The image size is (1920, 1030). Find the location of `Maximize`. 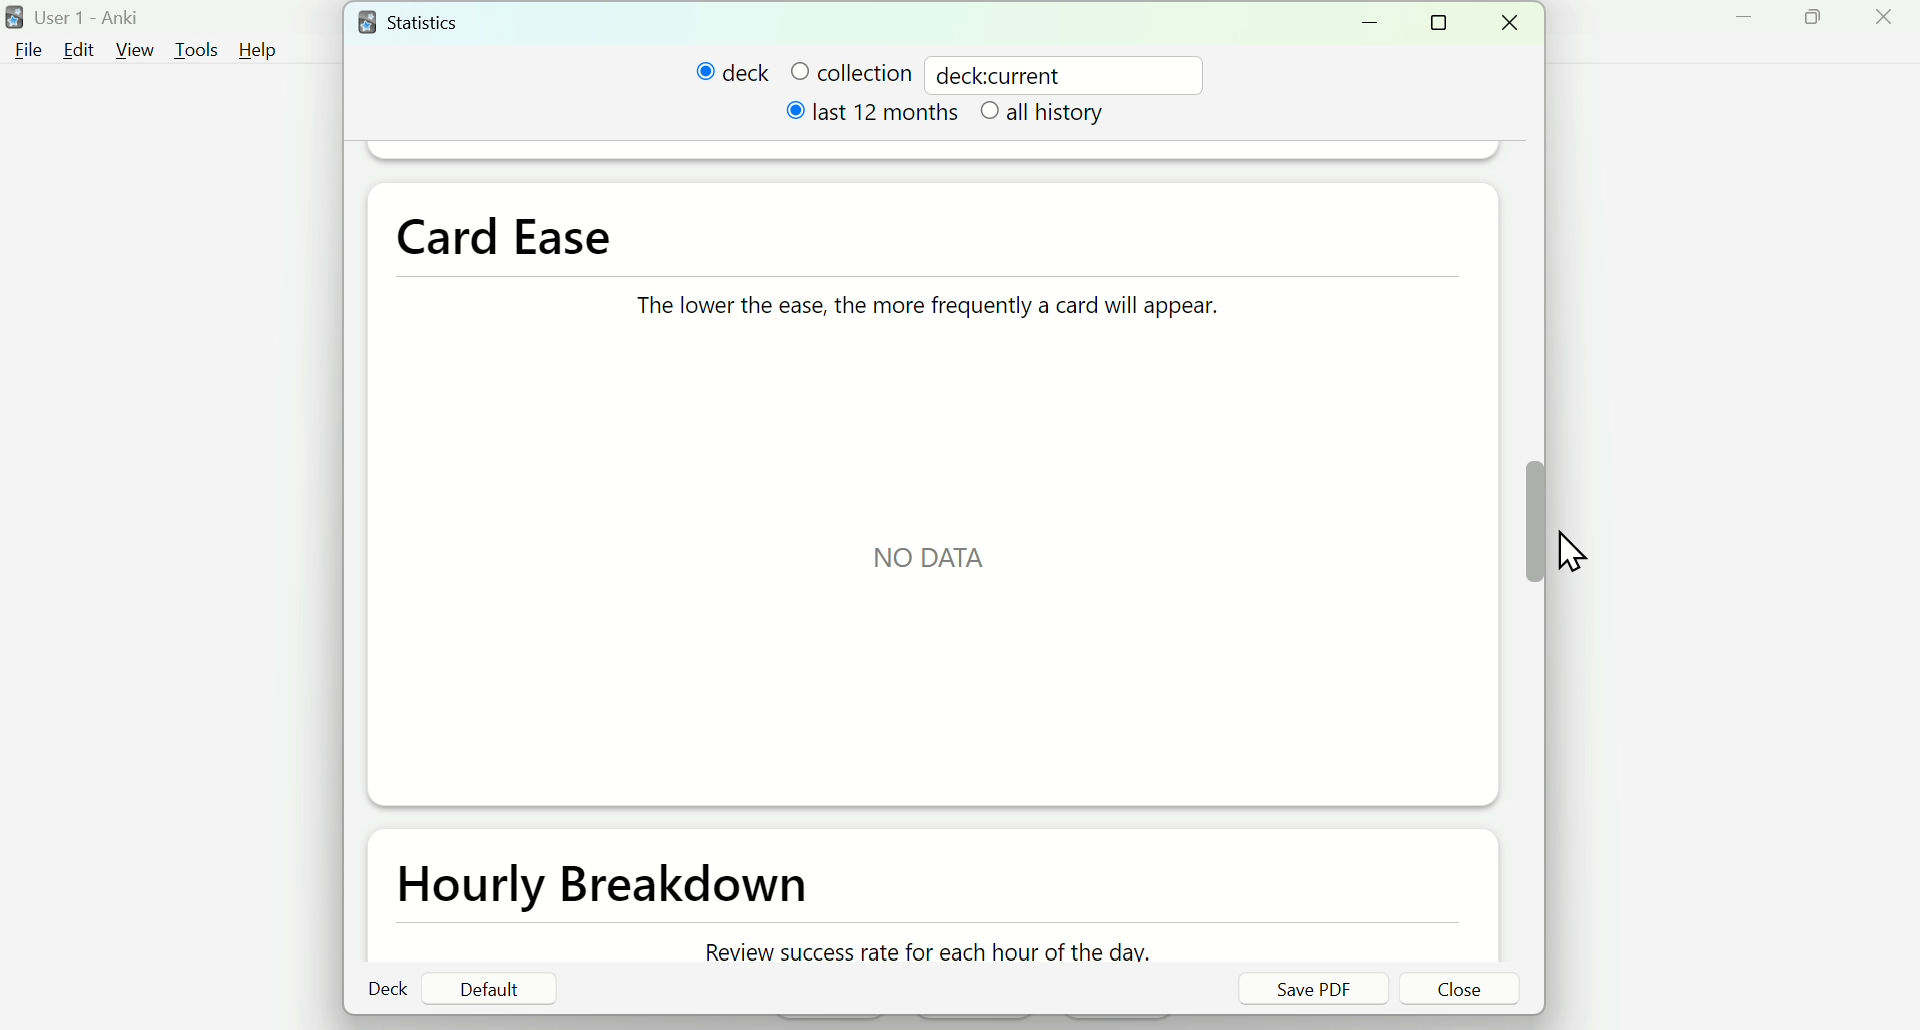

Maximize is located at coordinates (1825, 26).